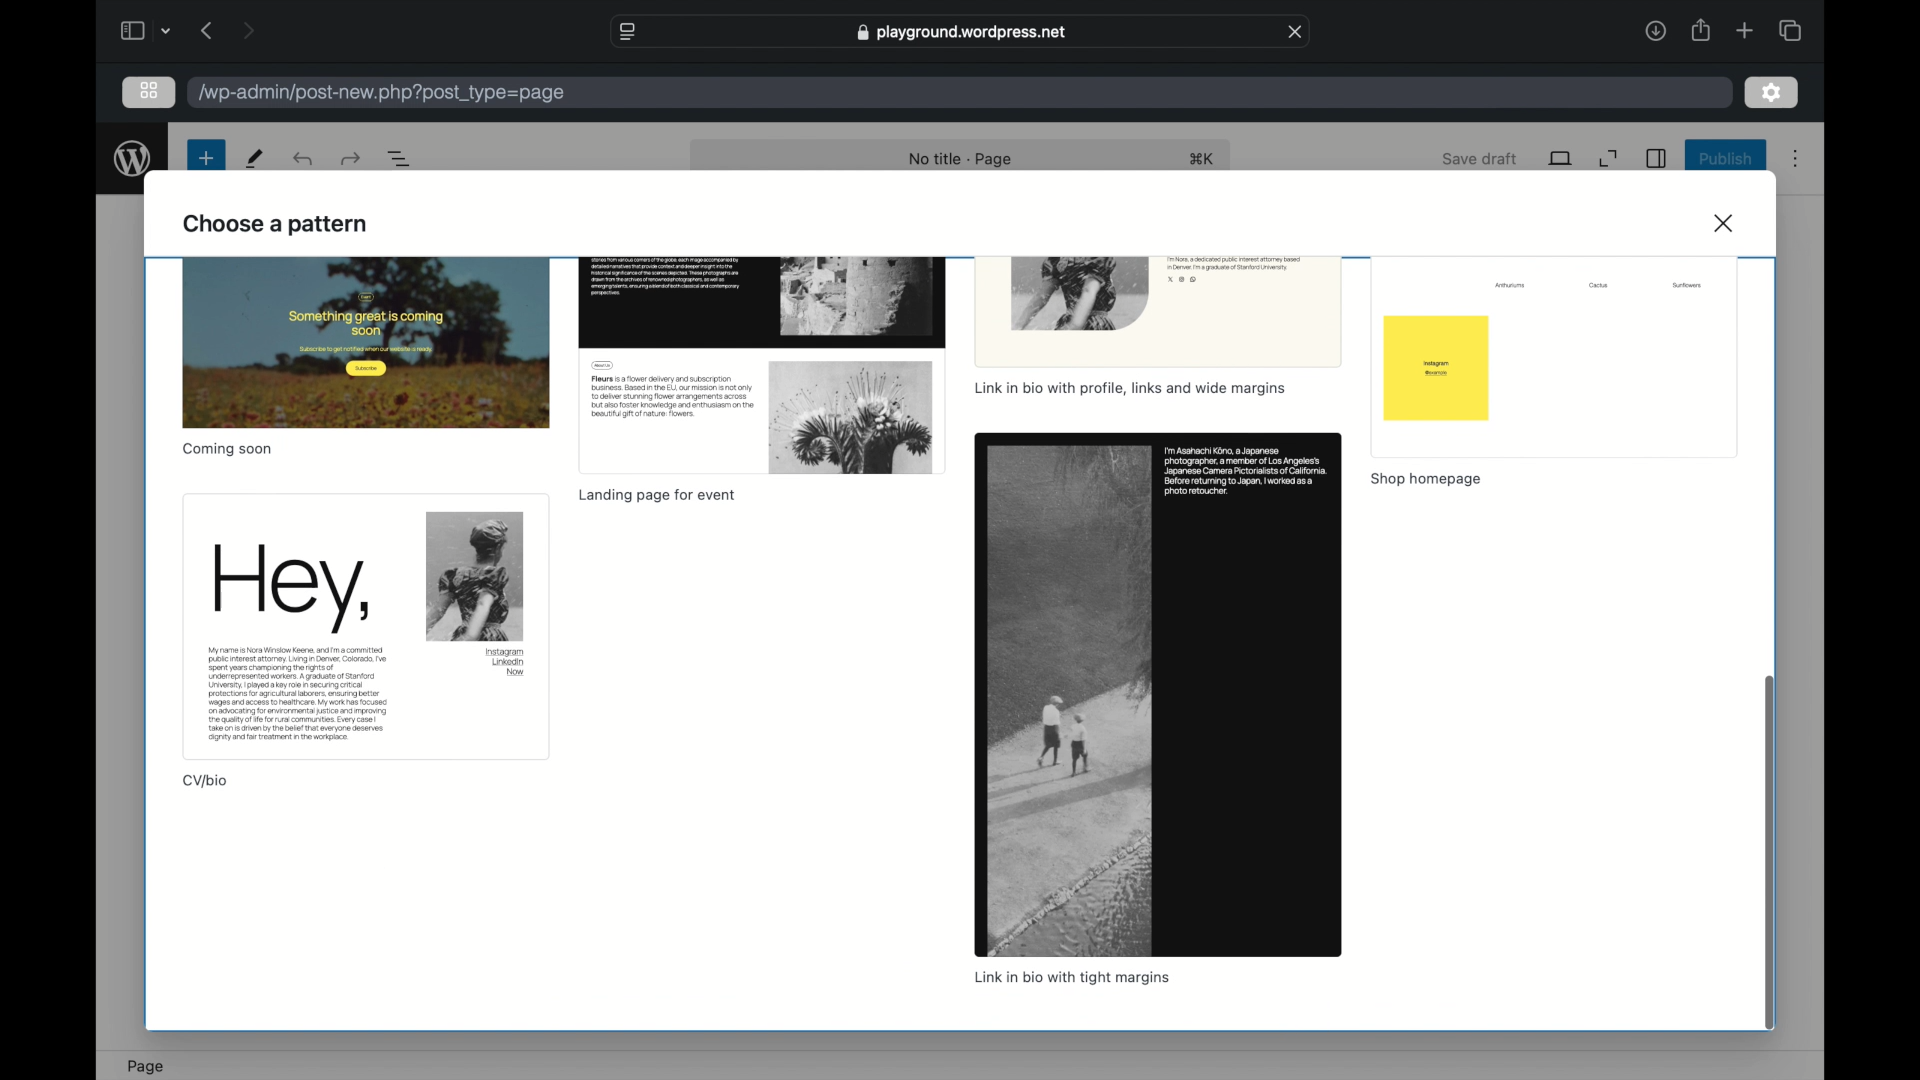  What do you see at coordinates (962, 160) in the screenshot?
I see `no title - page` at bounding box center [962, 160].